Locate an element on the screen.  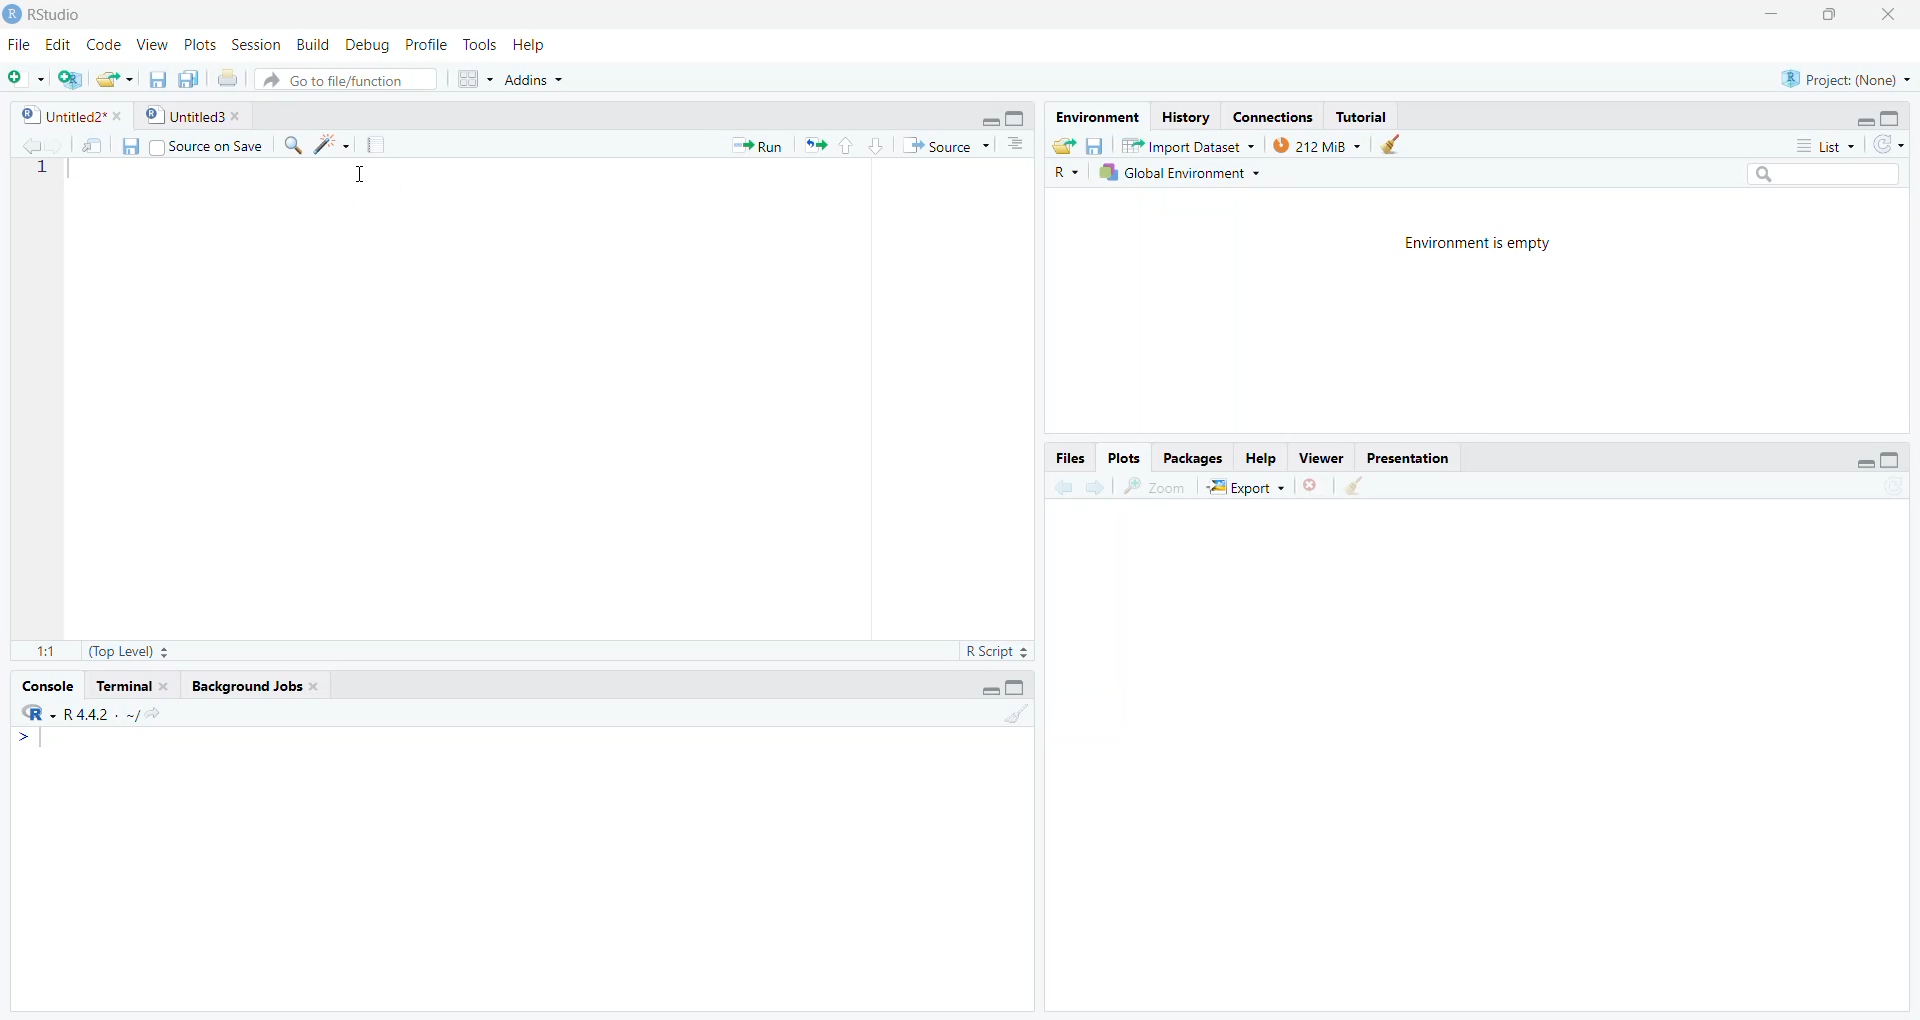
top level is located at coordinates (130, 650).